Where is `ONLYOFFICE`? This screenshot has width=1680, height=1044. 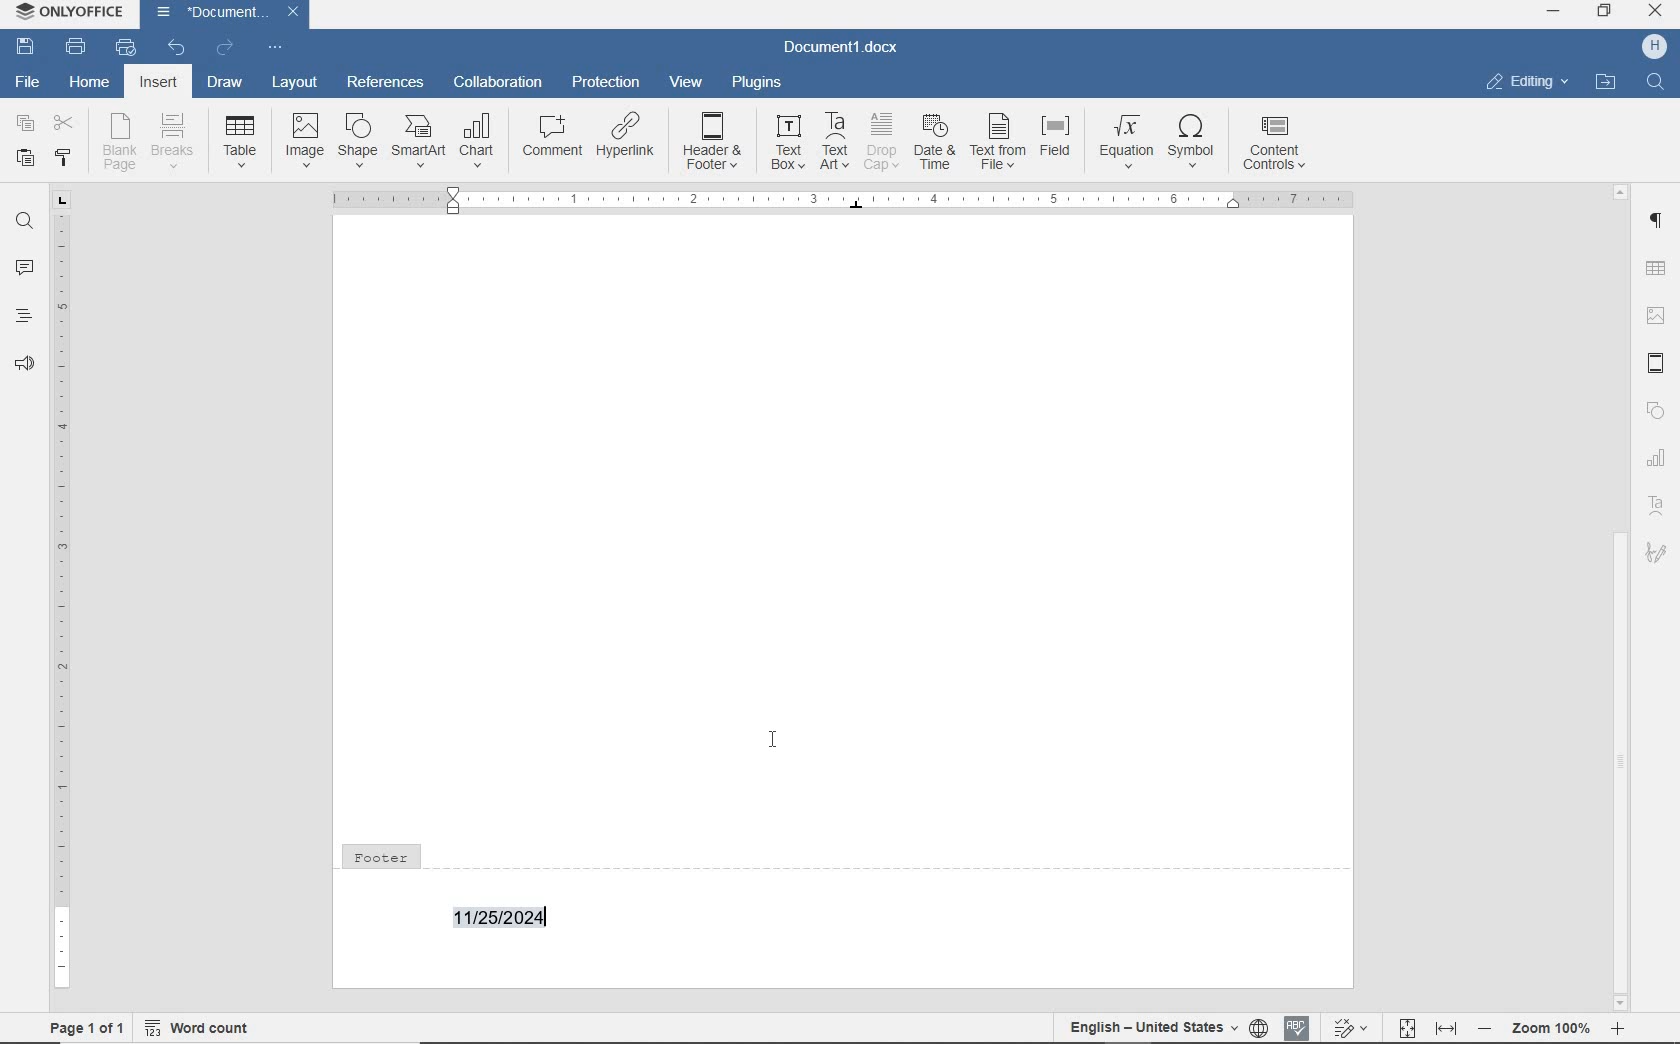 ONLYOFFICE is located at coordinates (66, 14).